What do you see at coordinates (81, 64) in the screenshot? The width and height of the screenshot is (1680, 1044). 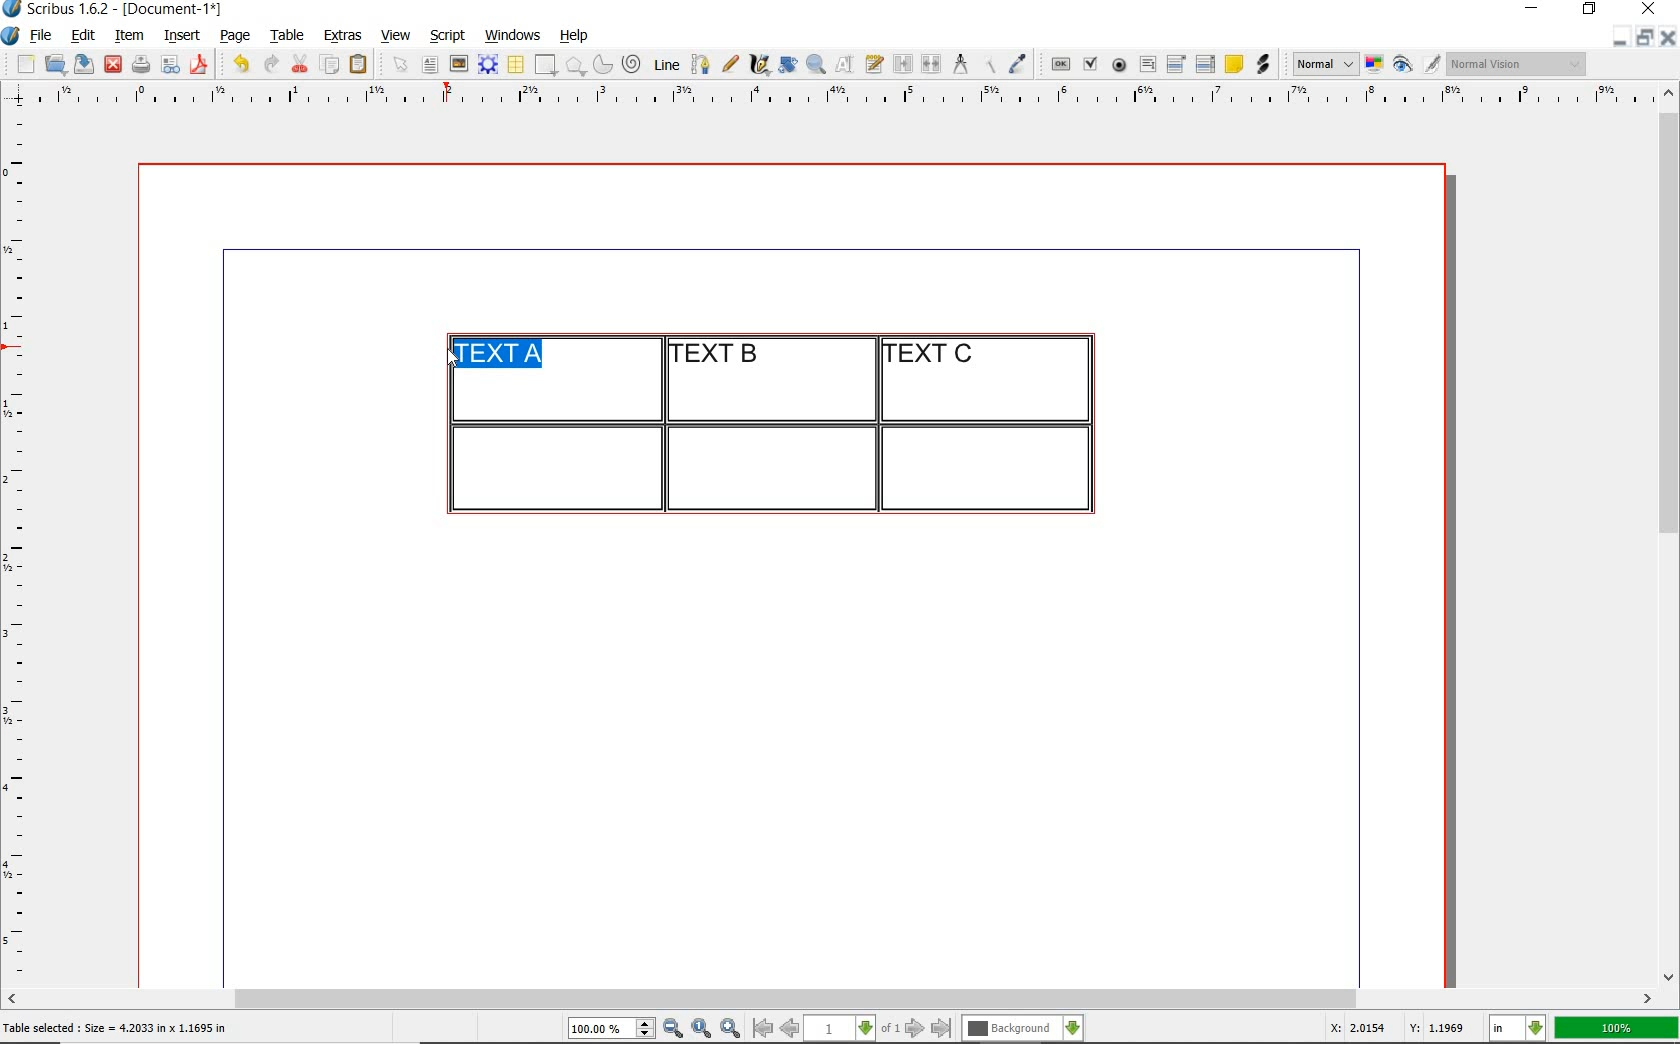 I see `save` at bounding box center [81, 64].